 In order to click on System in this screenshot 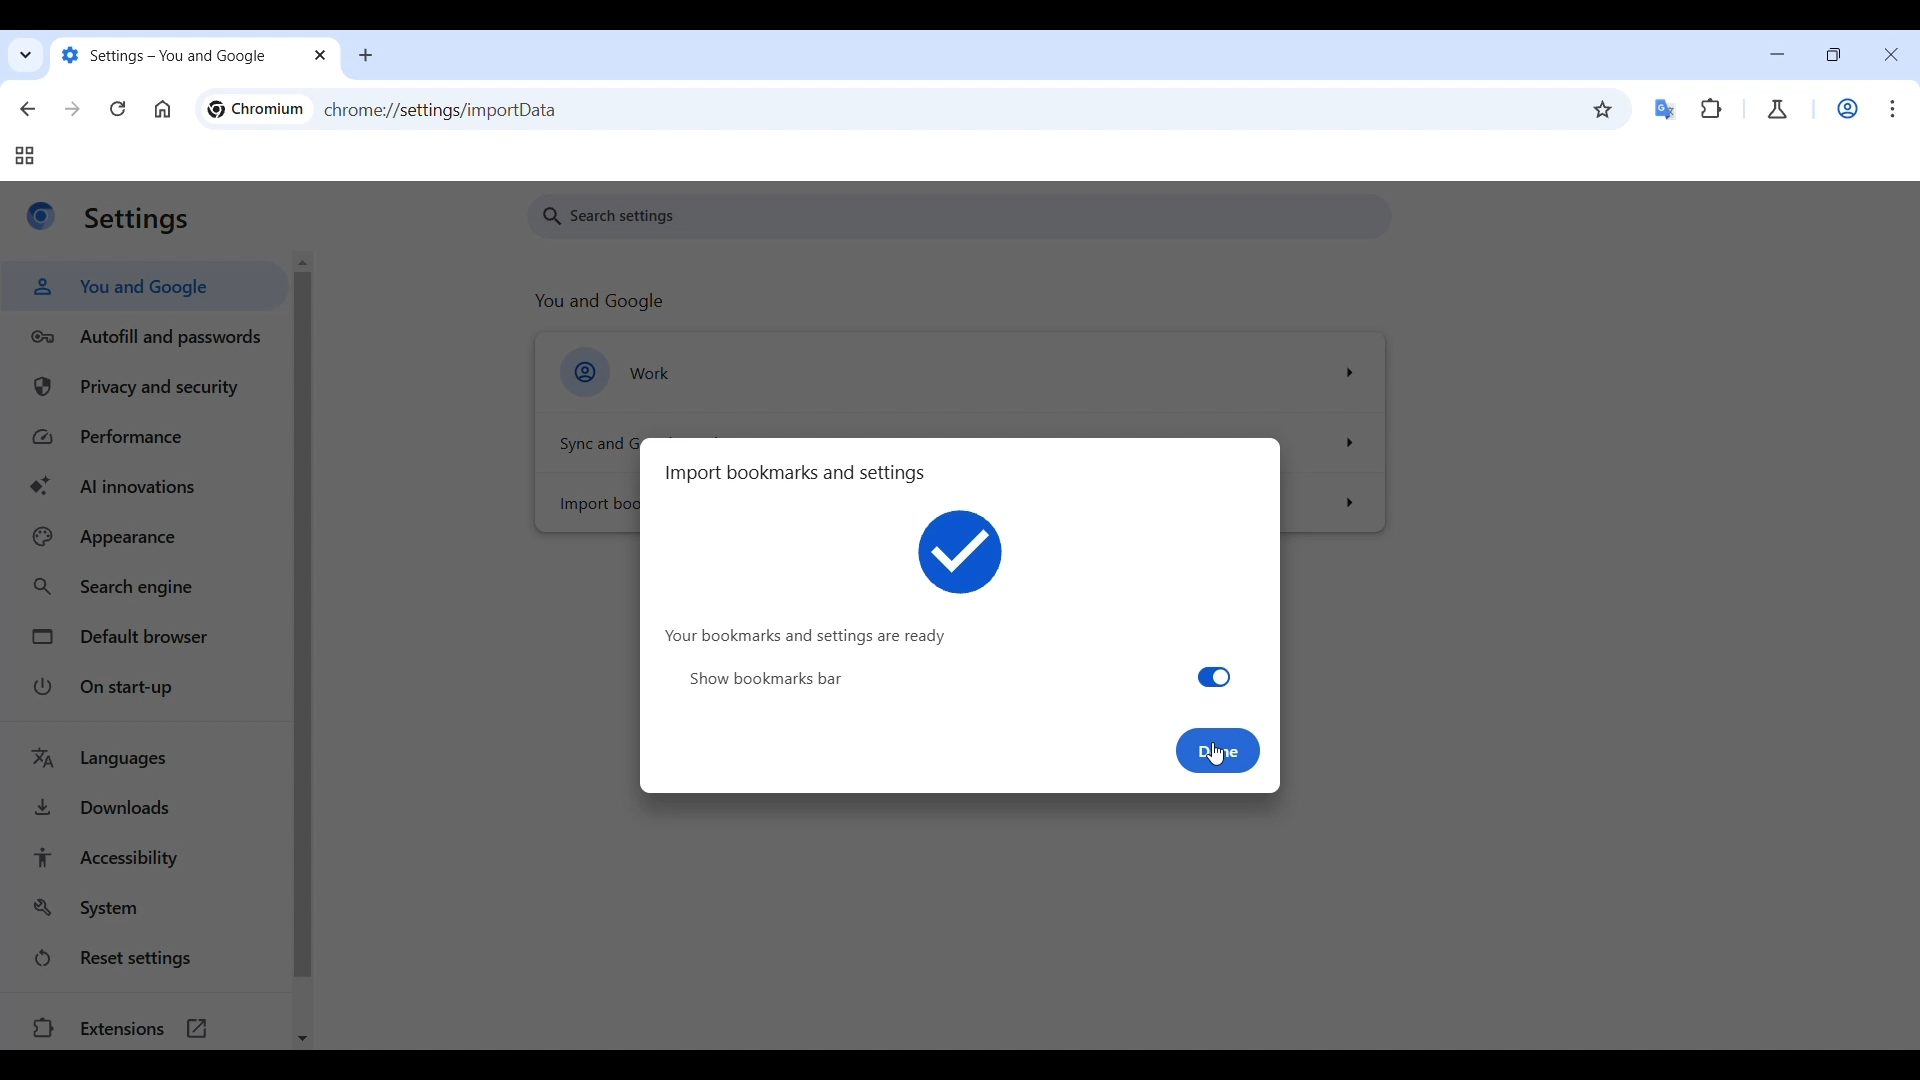, I will do `click(145, 907)`.